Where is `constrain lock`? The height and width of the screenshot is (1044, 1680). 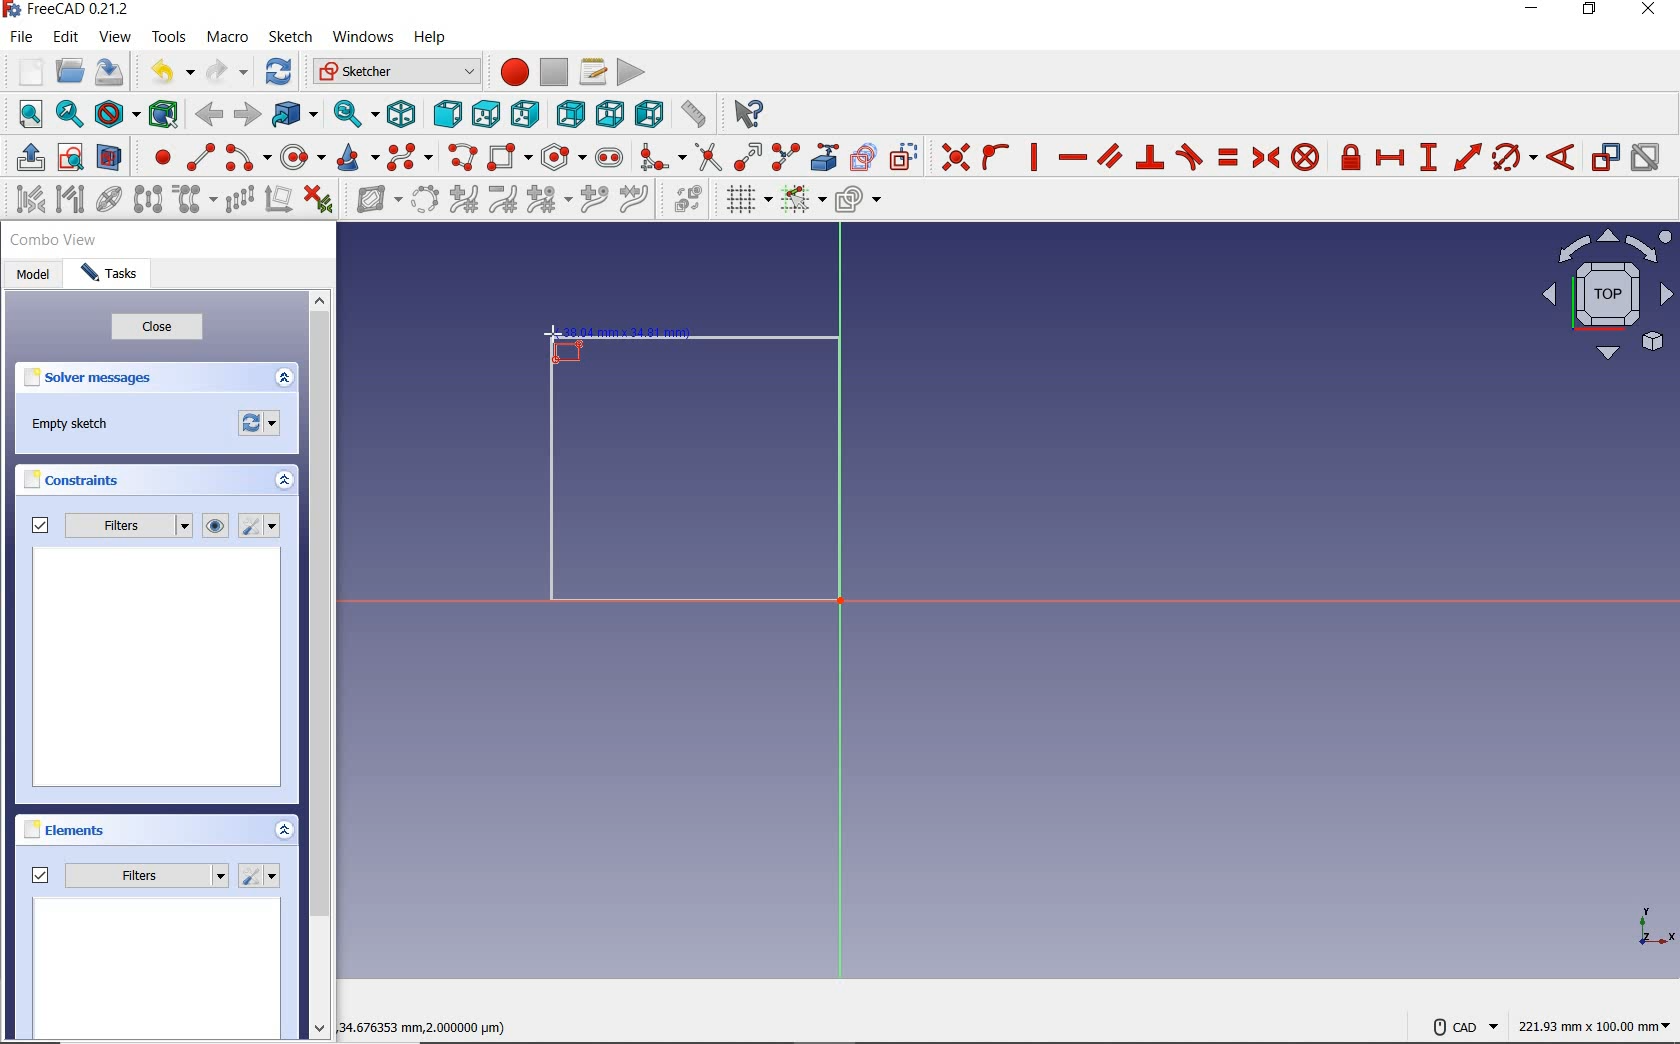 constrain lock is located at coordinates (1351, 157).